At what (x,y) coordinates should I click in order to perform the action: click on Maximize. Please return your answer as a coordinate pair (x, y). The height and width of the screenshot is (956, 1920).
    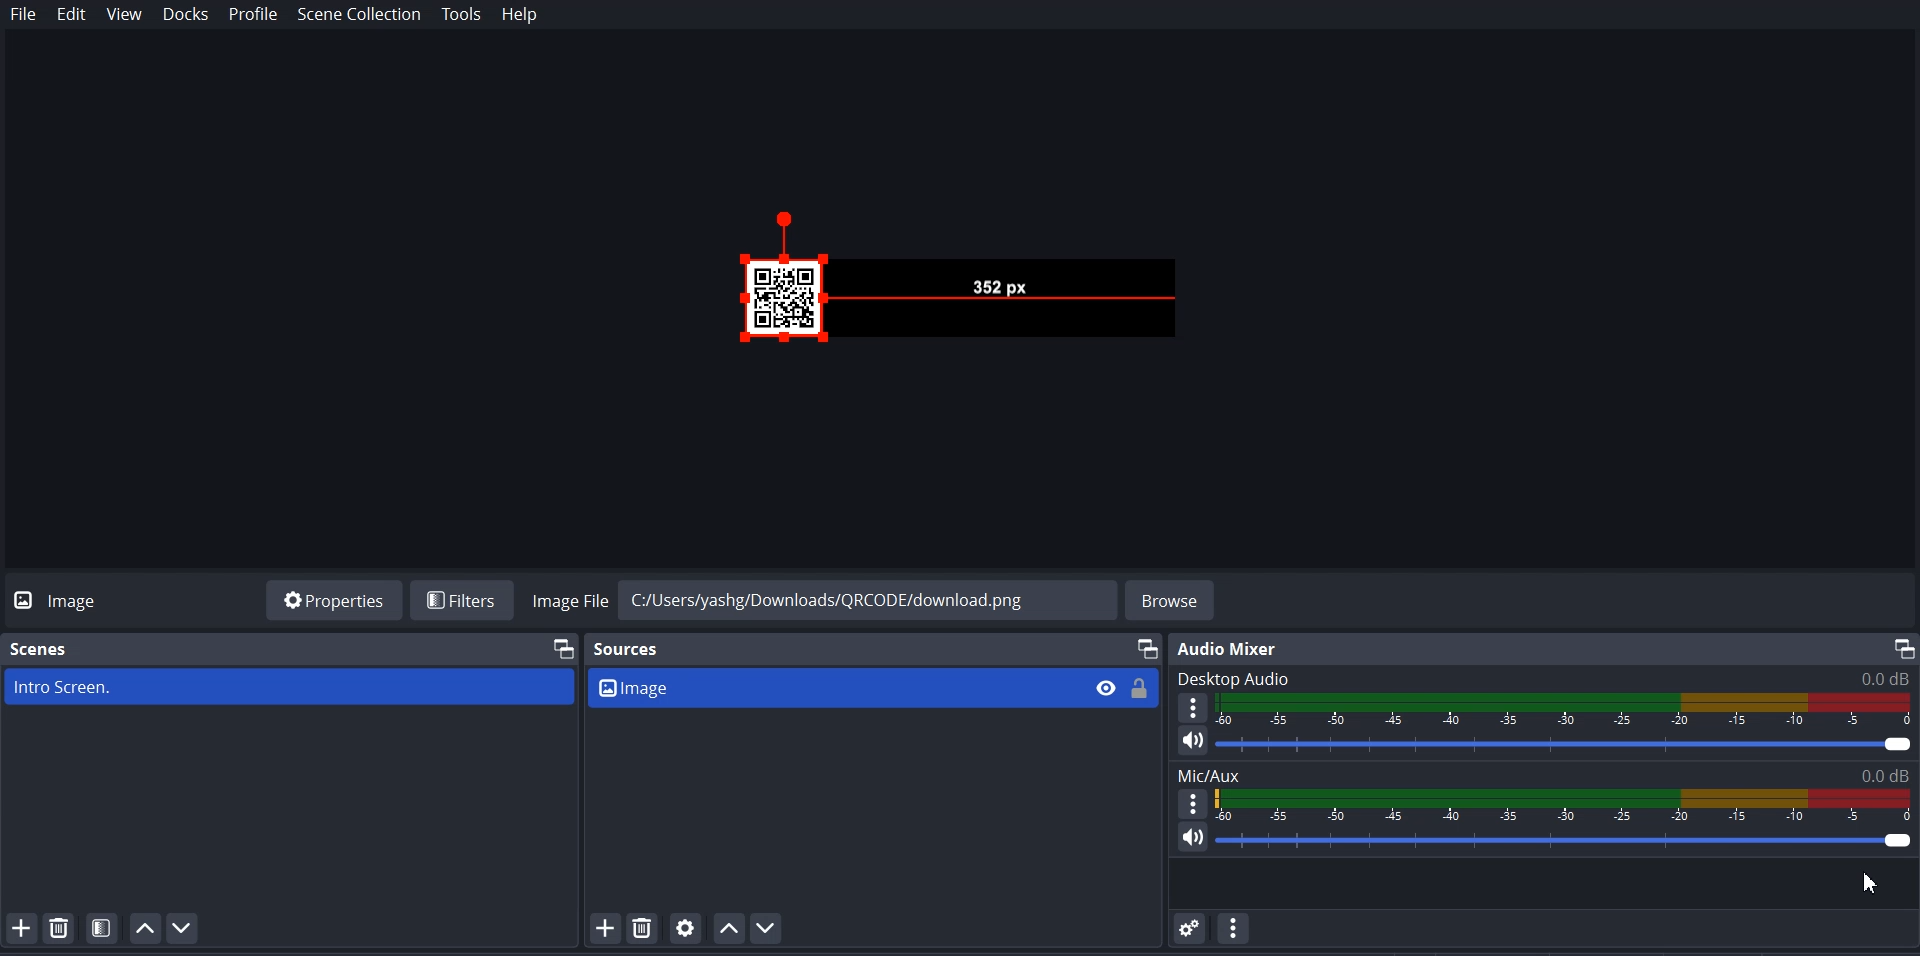
    Looking at the image, I should click on (1147, 648).